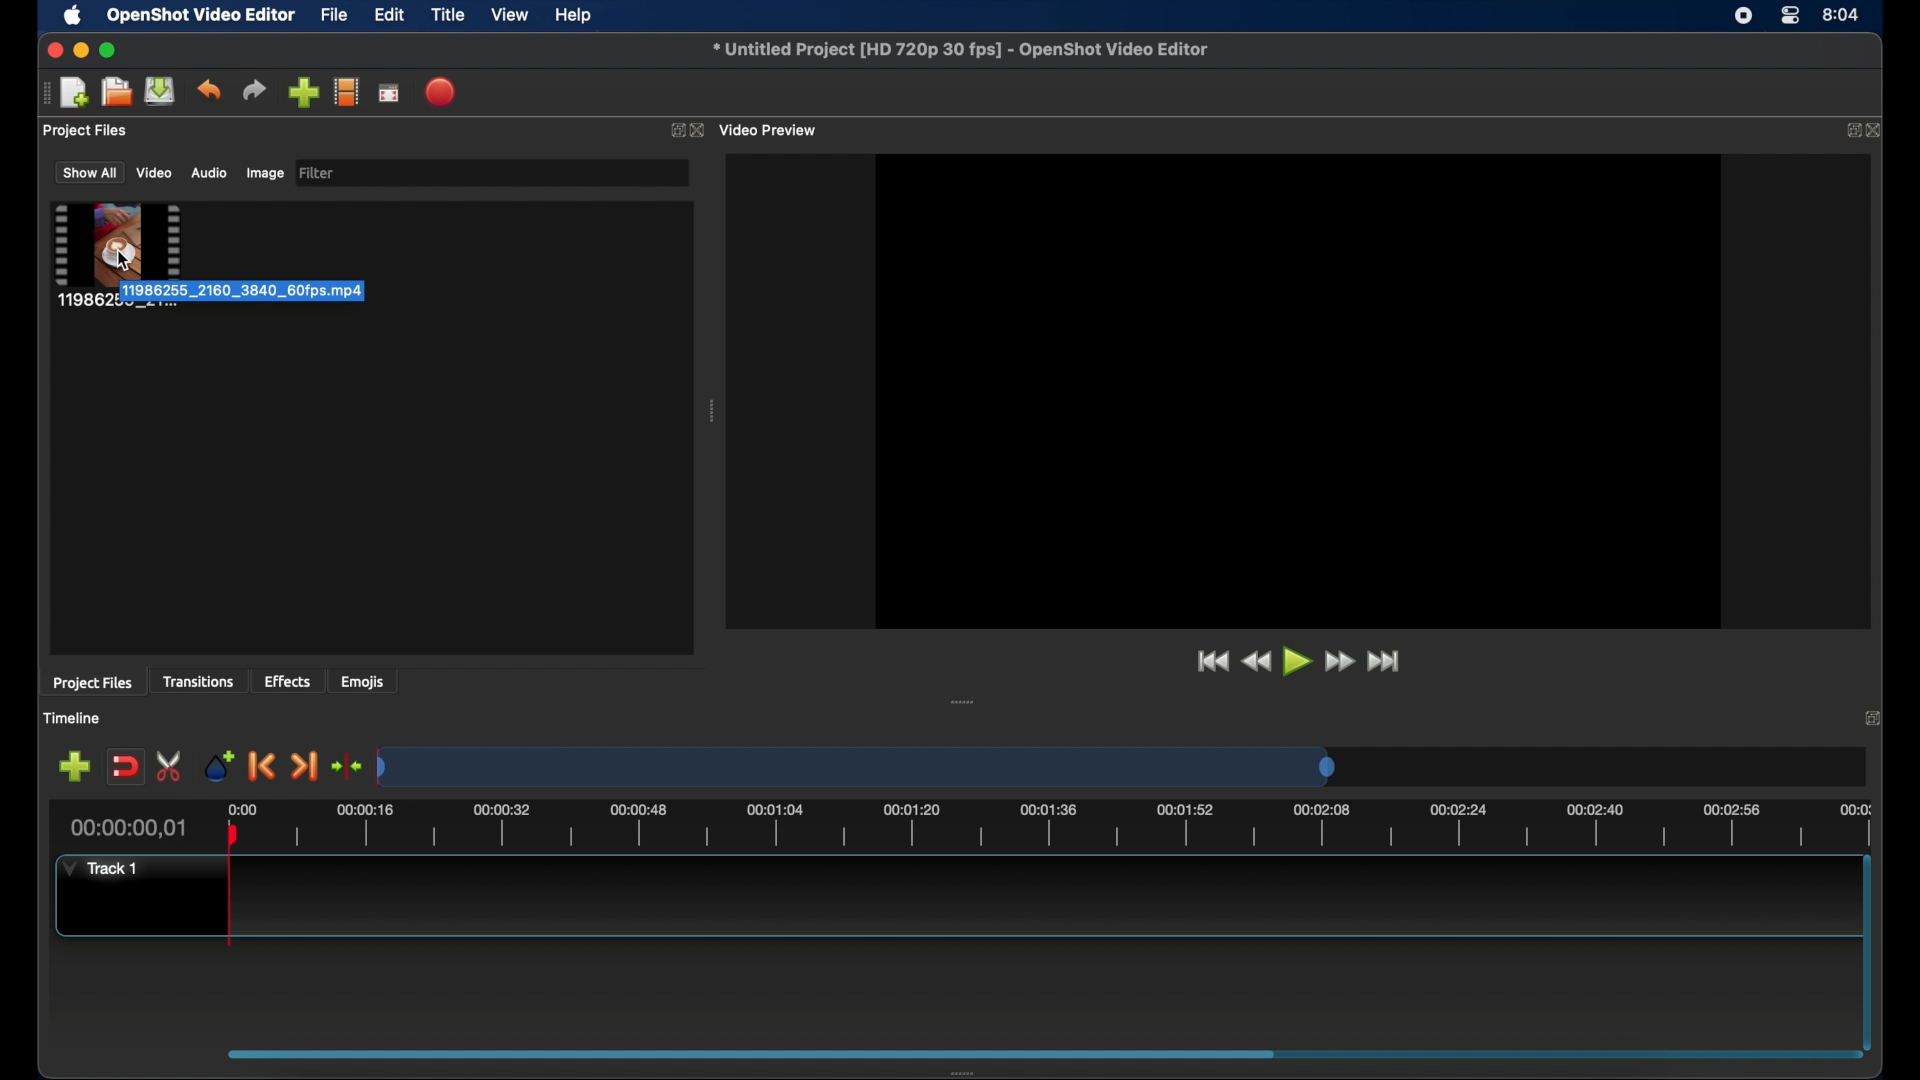 Image resolution: width=1920 pixels, height=1080 pixels. I want to click on close, so click(698, 130).